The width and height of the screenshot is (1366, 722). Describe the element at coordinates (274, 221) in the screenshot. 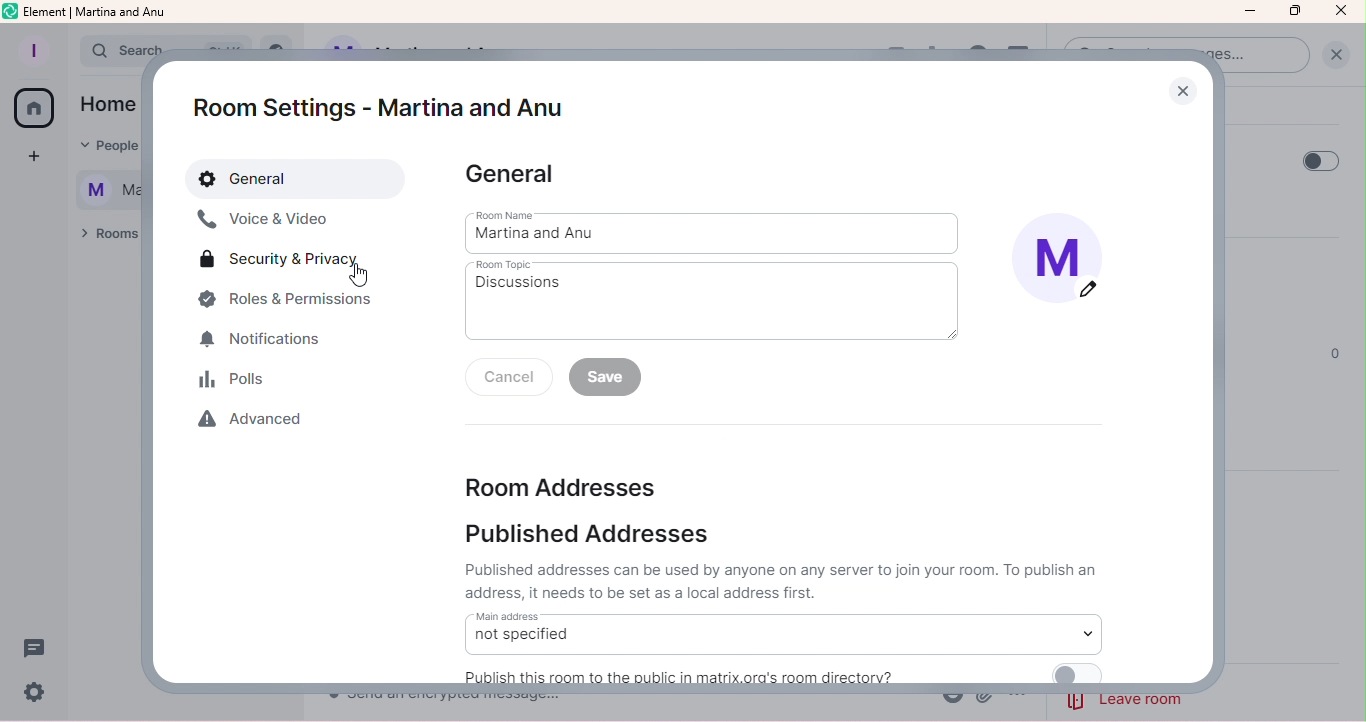

I see `Voice and video` at that location.